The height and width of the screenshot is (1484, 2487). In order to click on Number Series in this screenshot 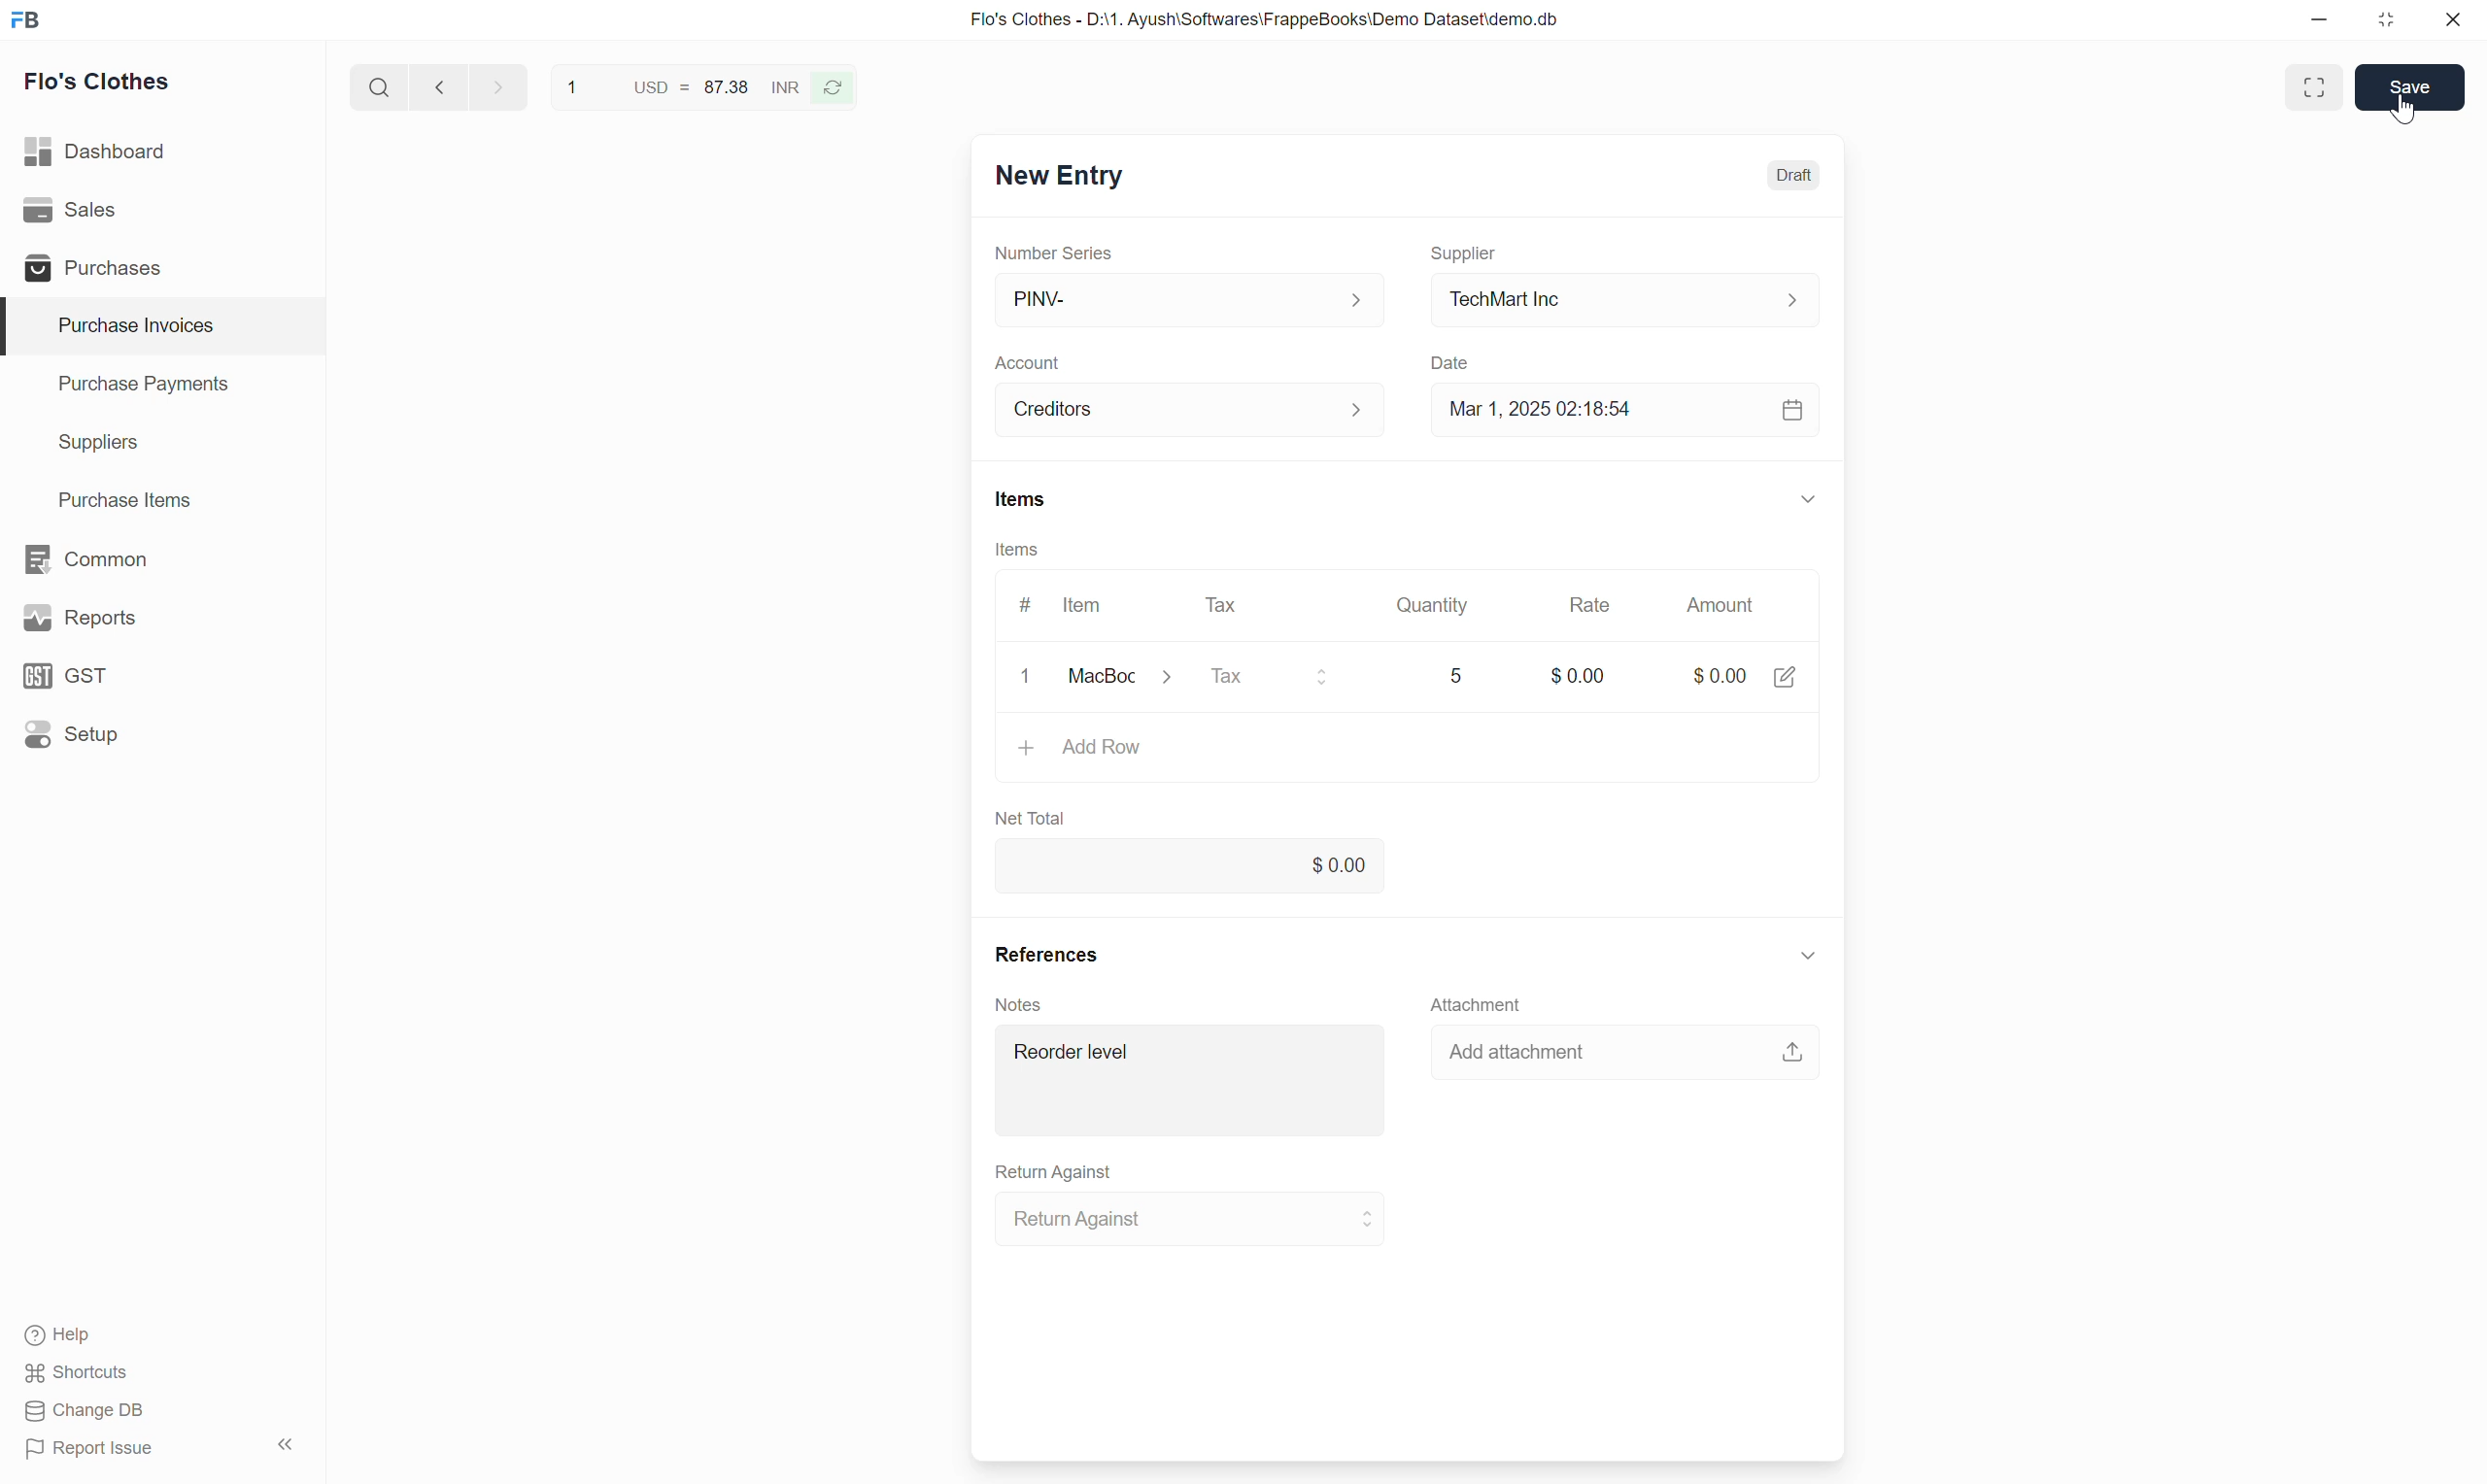, I will do `click(1054, 253)`.